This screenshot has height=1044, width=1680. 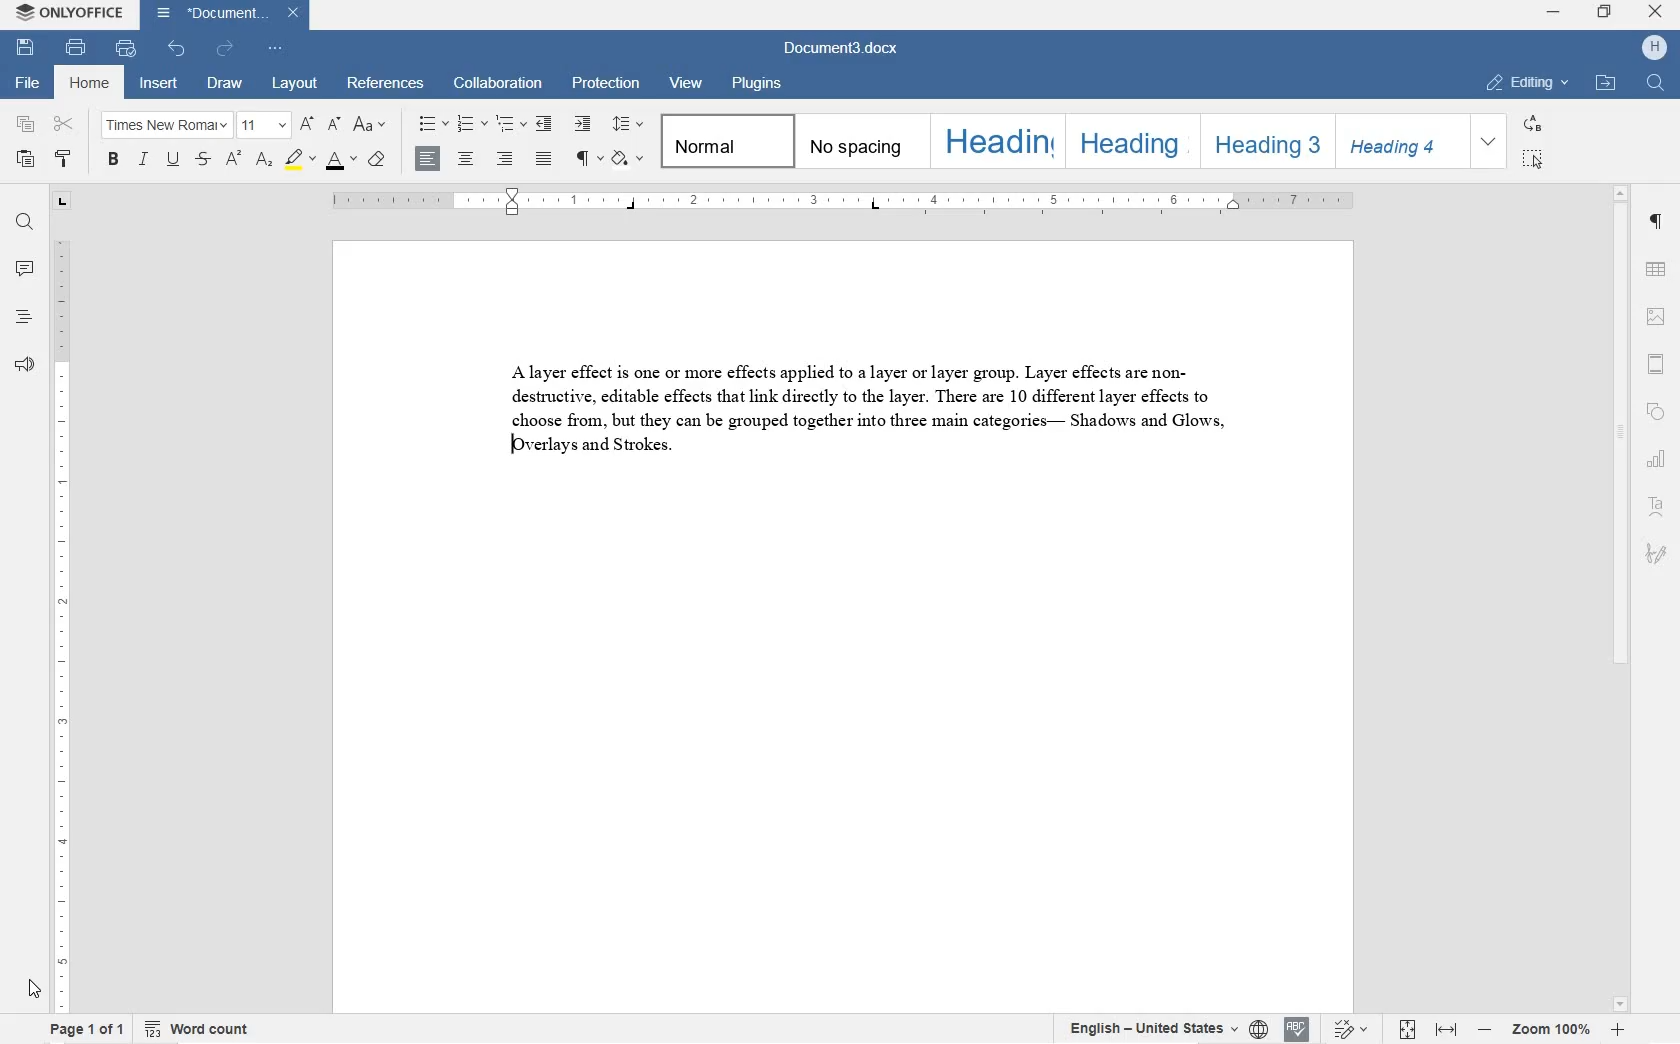 What do you see at coordinates (32, 988) in the screenshot?
I see `cursor` at bounding box center [32, 988].